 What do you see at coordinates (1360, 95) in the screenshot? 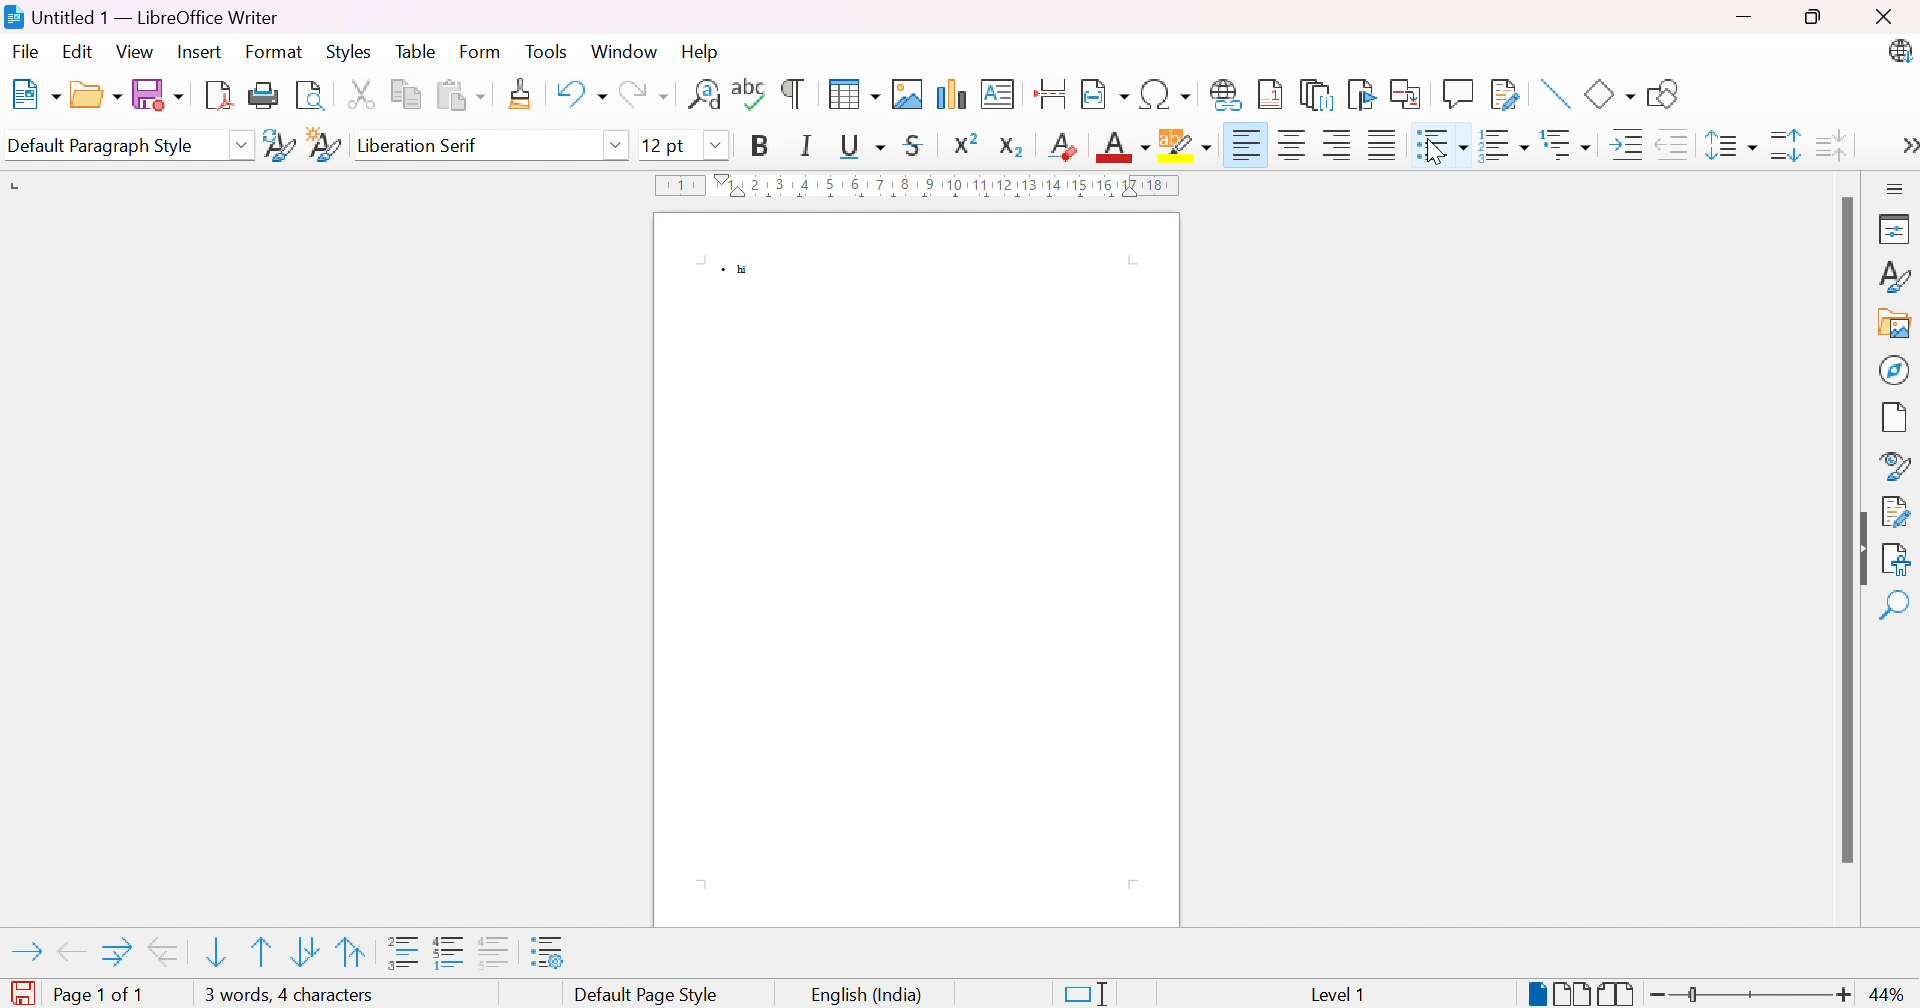
I see `Insert bookmark` at bounding box center [1360, 95].